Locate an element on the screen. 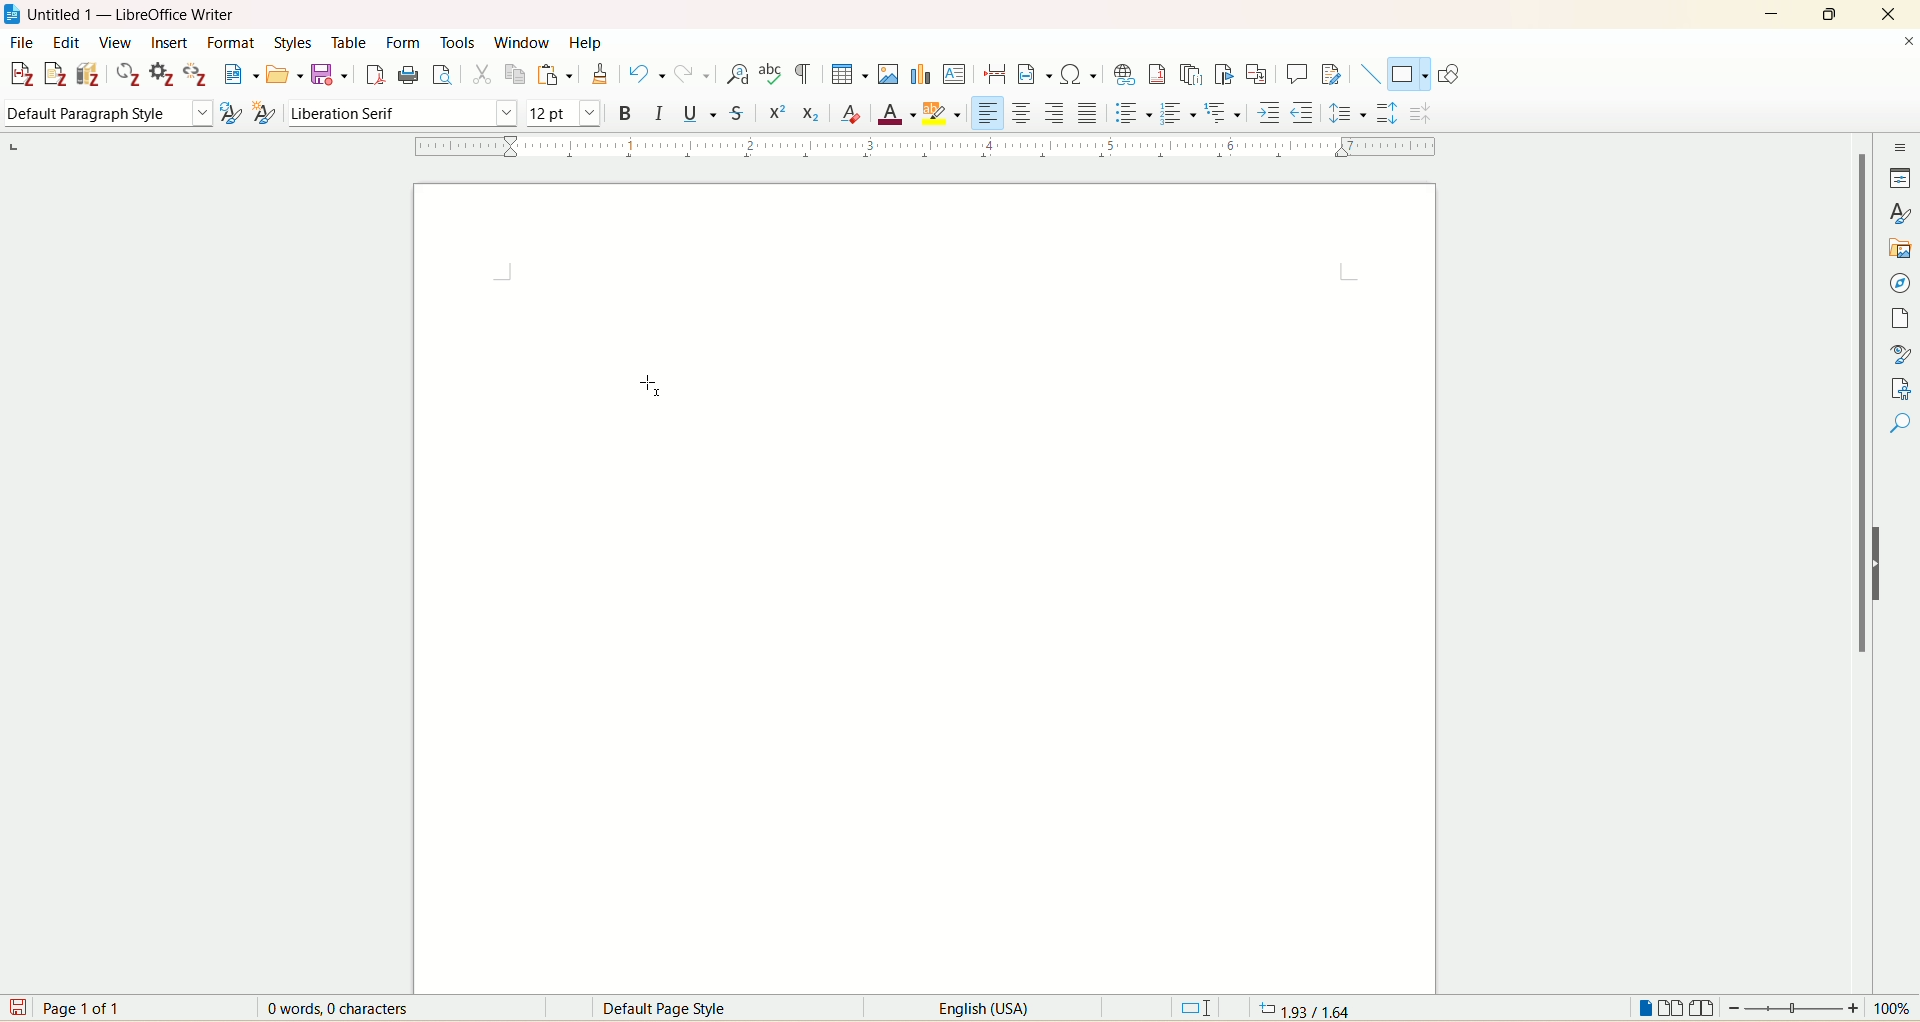 This screenshot has width=1920, height=1022. properties is located at coordinates (1900, 178).